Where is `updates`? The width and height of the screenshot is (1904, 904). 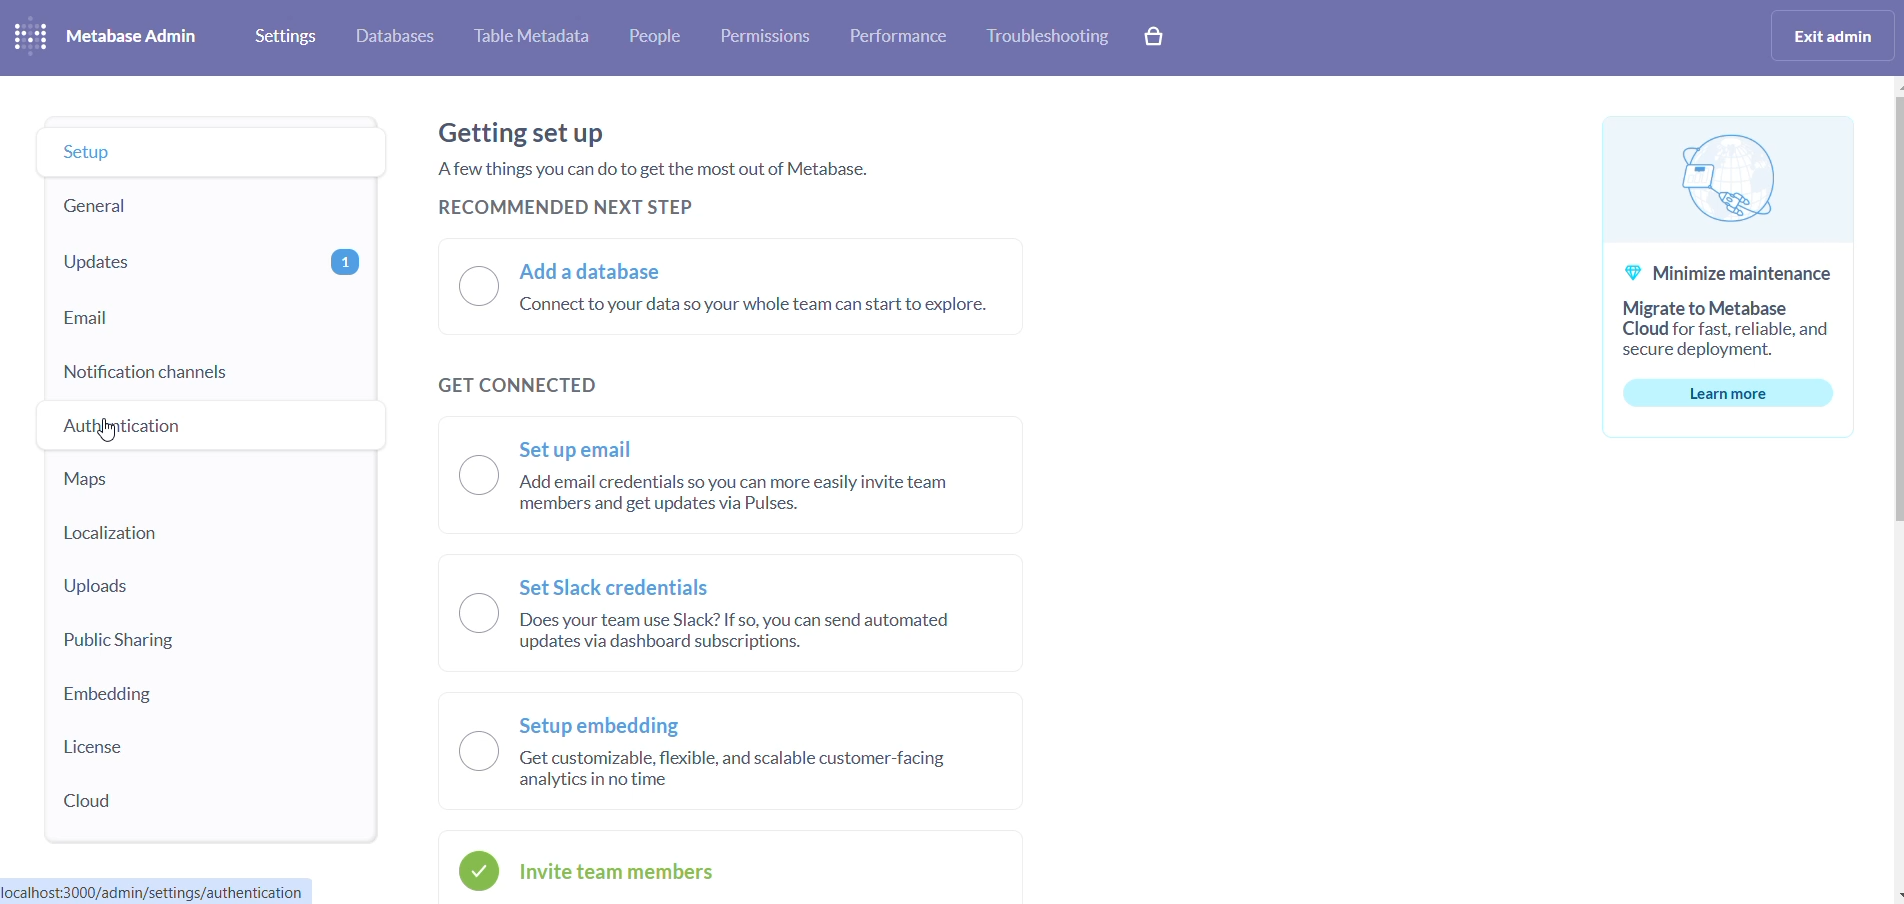 updates is located at coordinates (207, 260).